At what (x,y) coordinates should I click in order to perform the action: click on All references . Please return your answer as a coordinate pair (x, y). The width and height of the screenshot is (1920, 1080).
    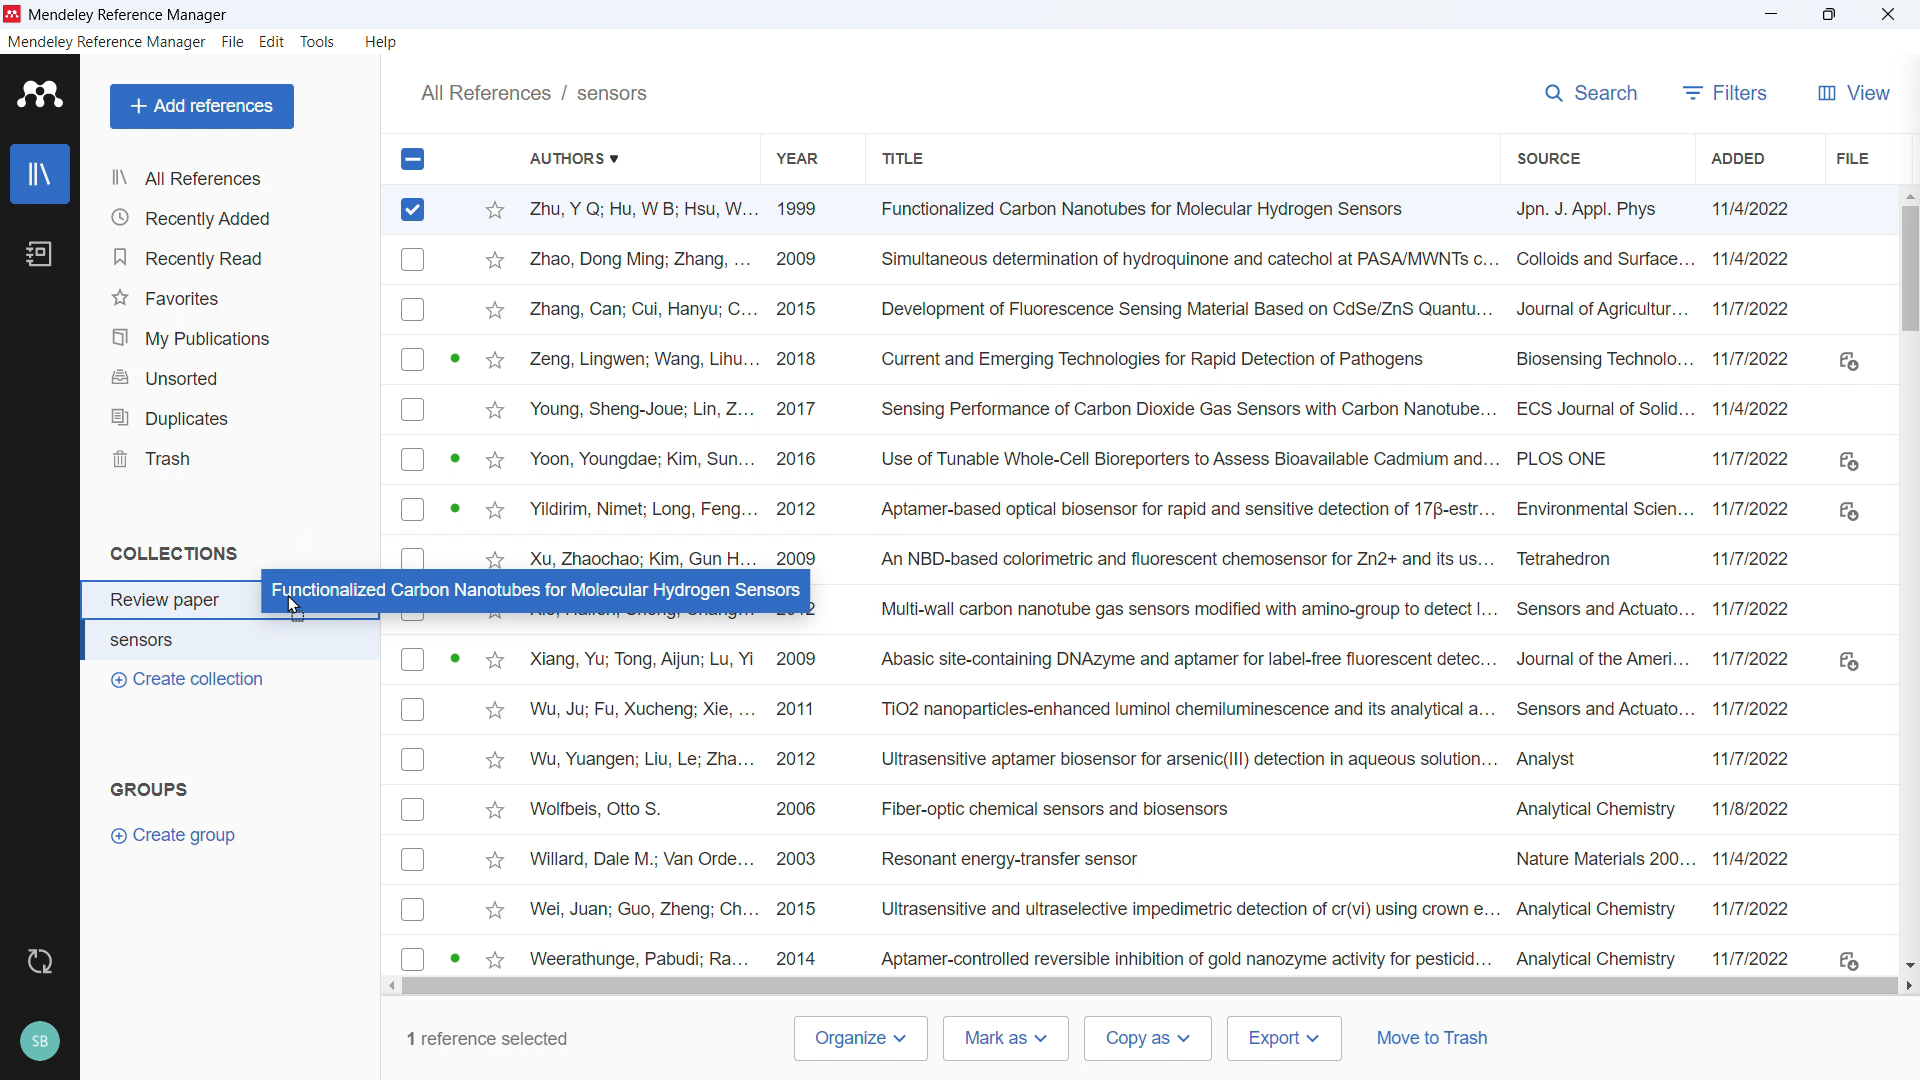
    Looking at the image, I should click on (195, 178).